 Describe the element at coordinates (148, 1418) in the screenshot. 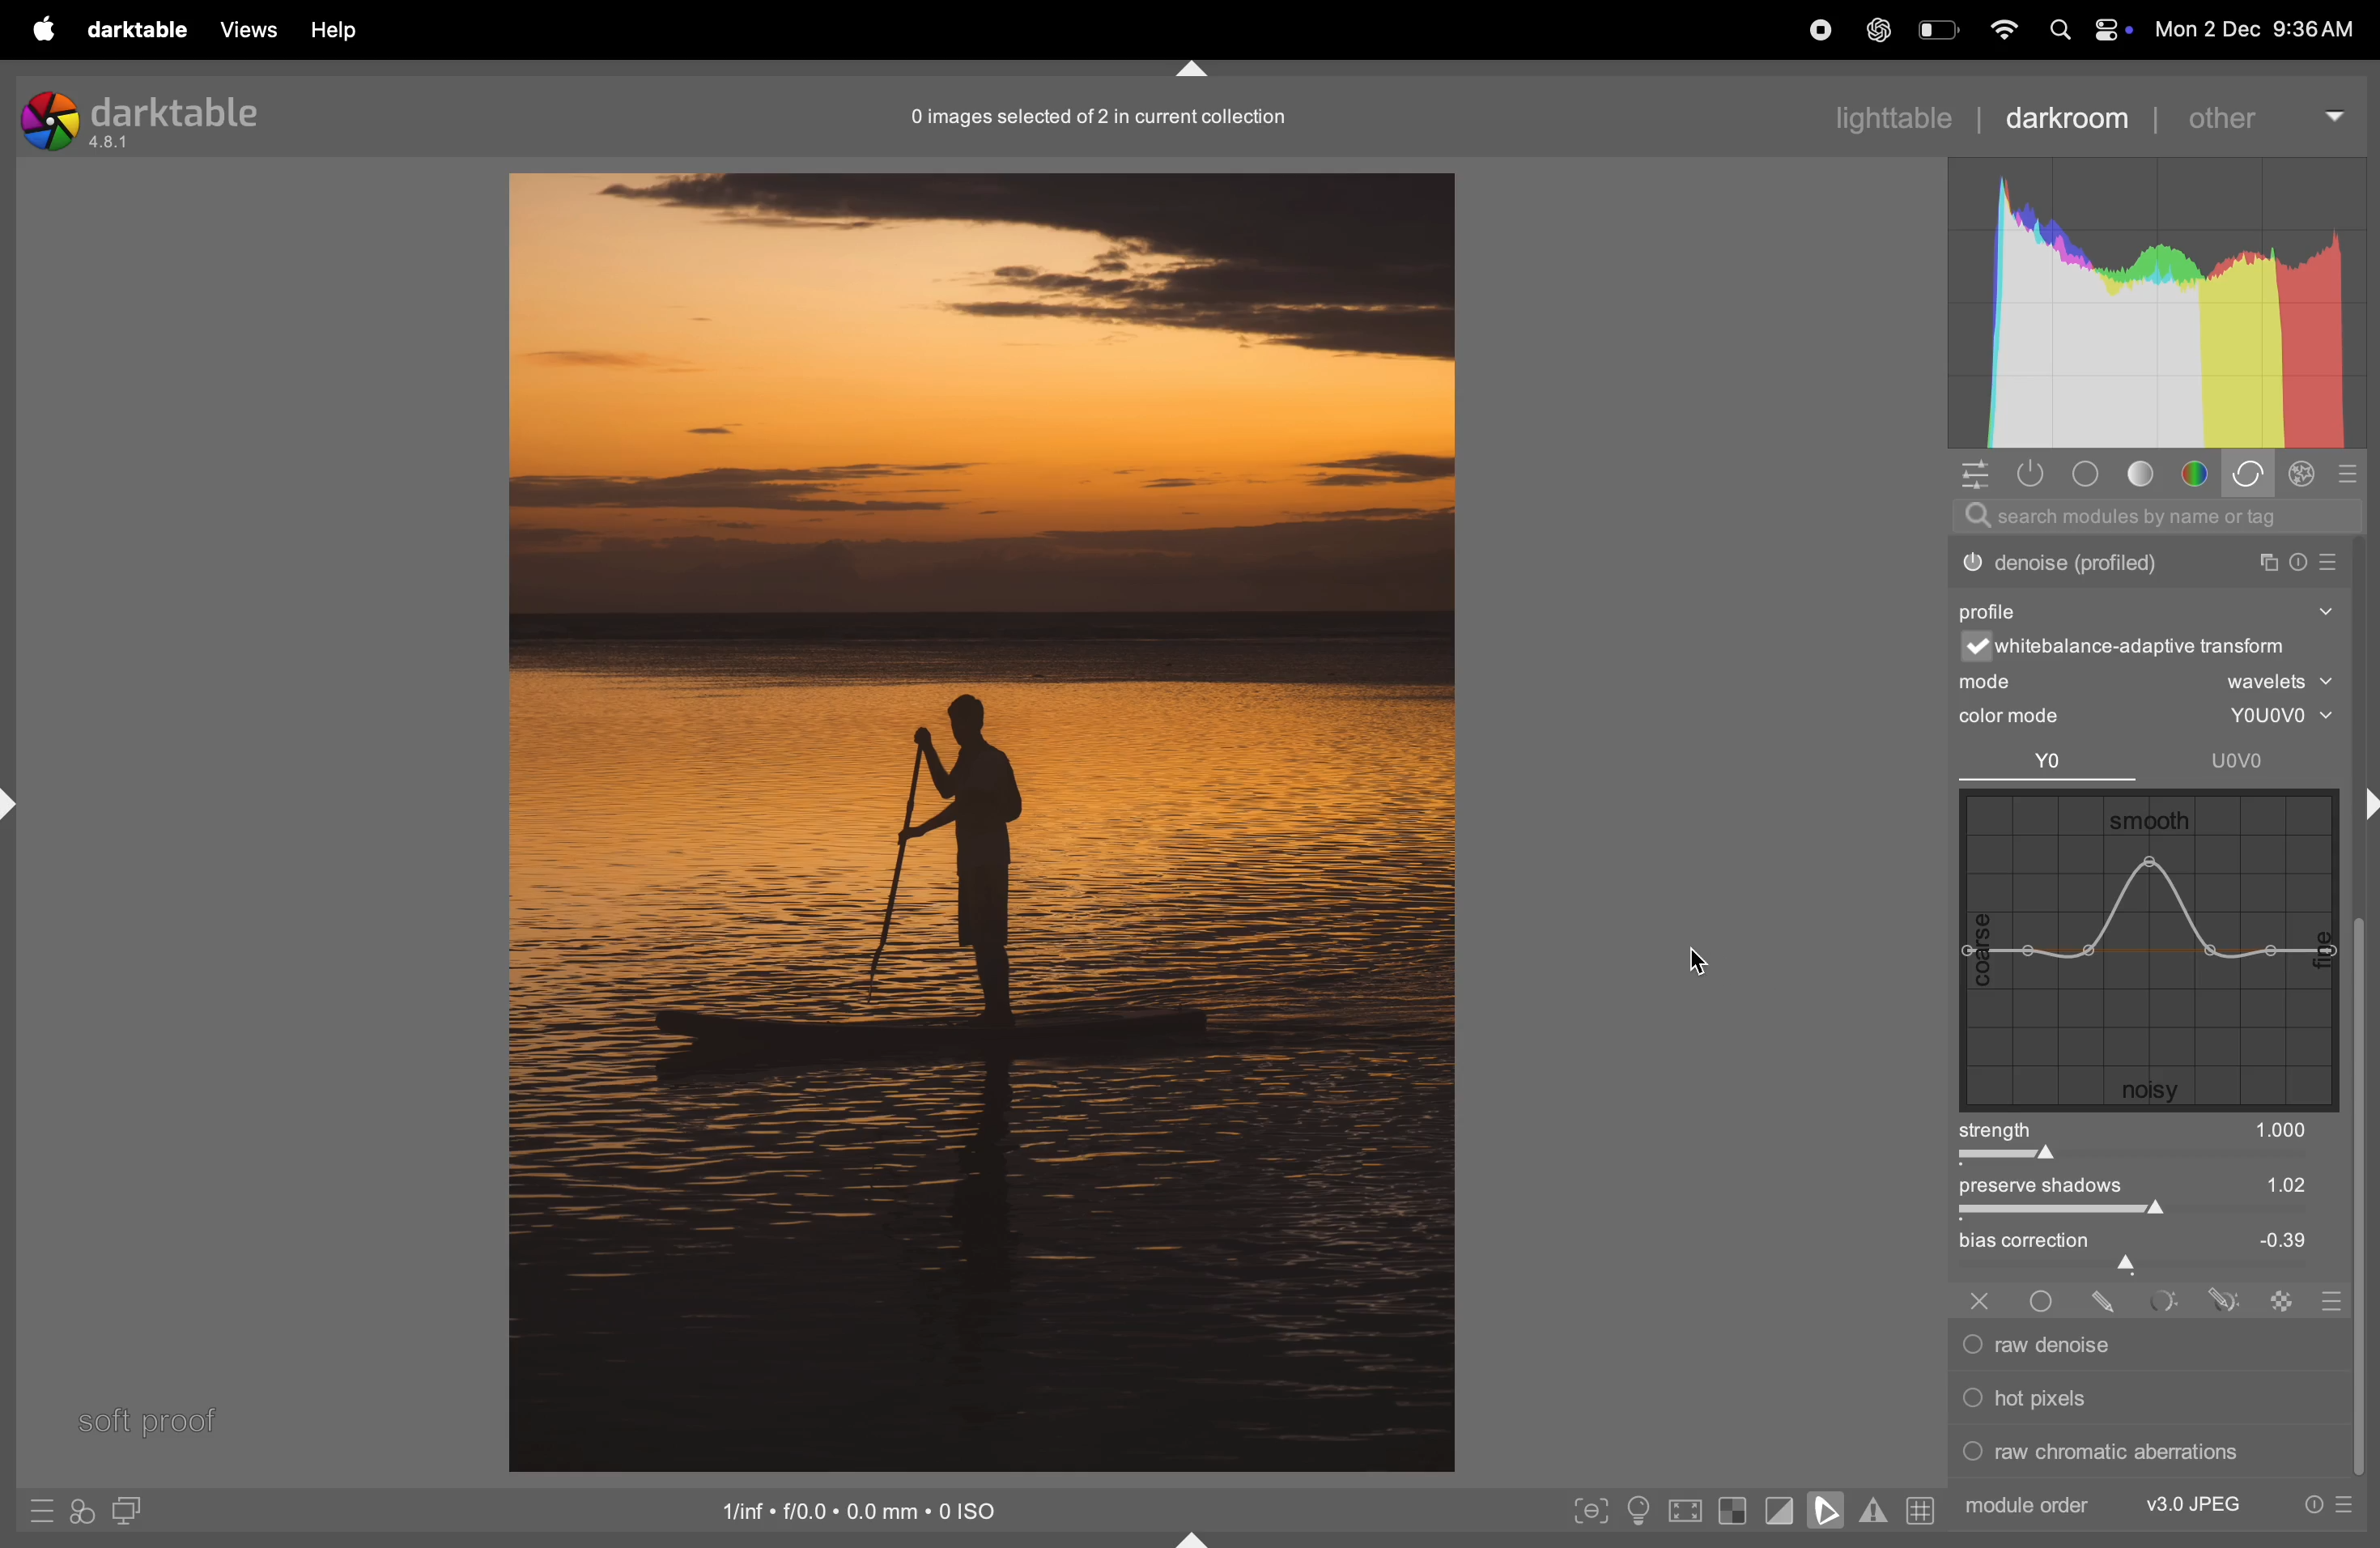

I see `soft proffing` at that location.